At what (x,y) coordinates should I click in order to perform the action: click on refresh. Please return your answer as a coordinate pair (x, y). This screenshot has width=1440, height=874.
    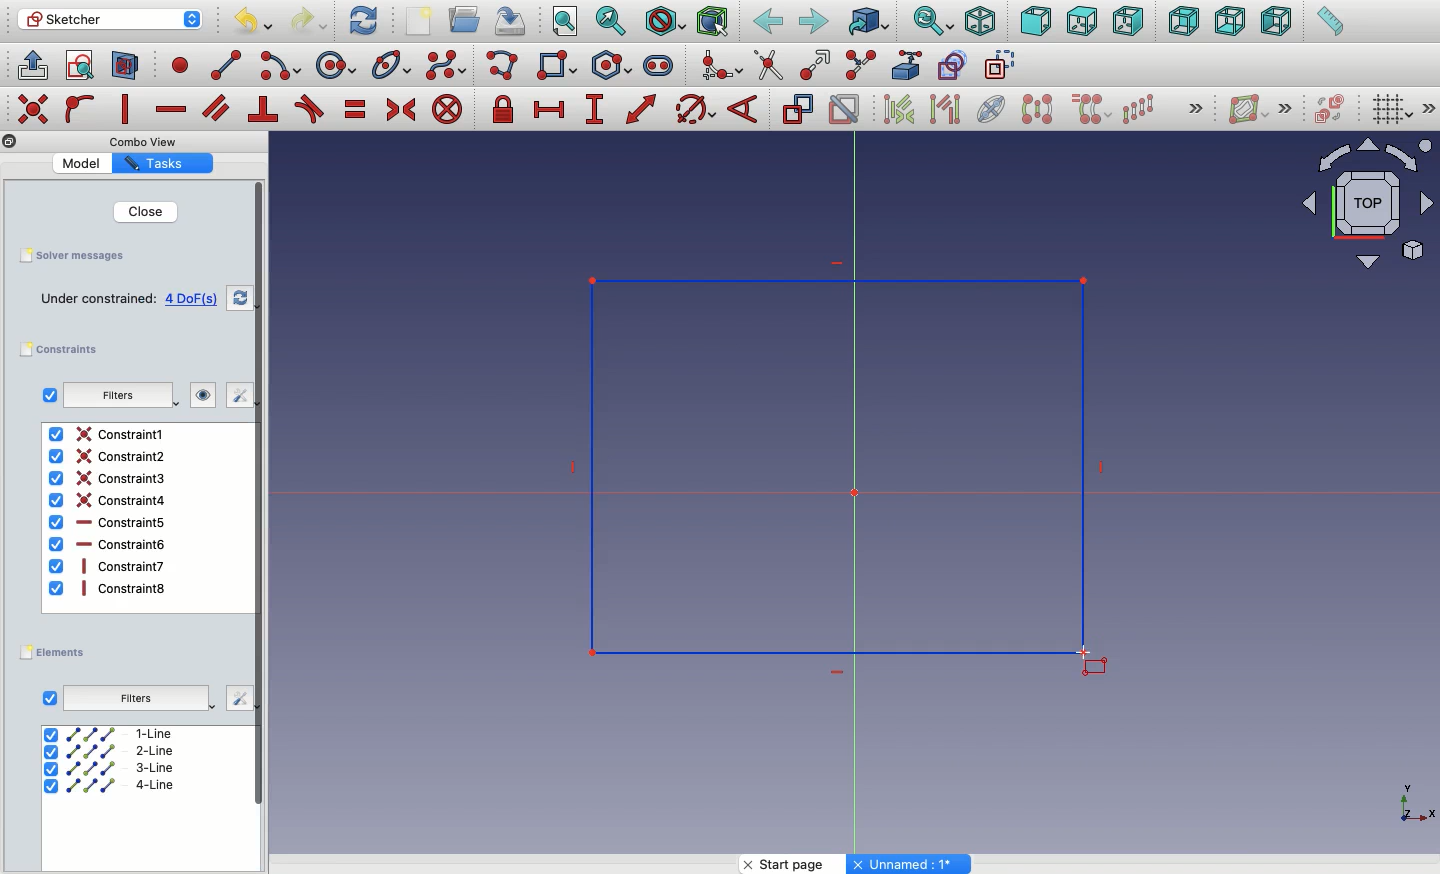
    Looking at the image, I should click on (240, 298).